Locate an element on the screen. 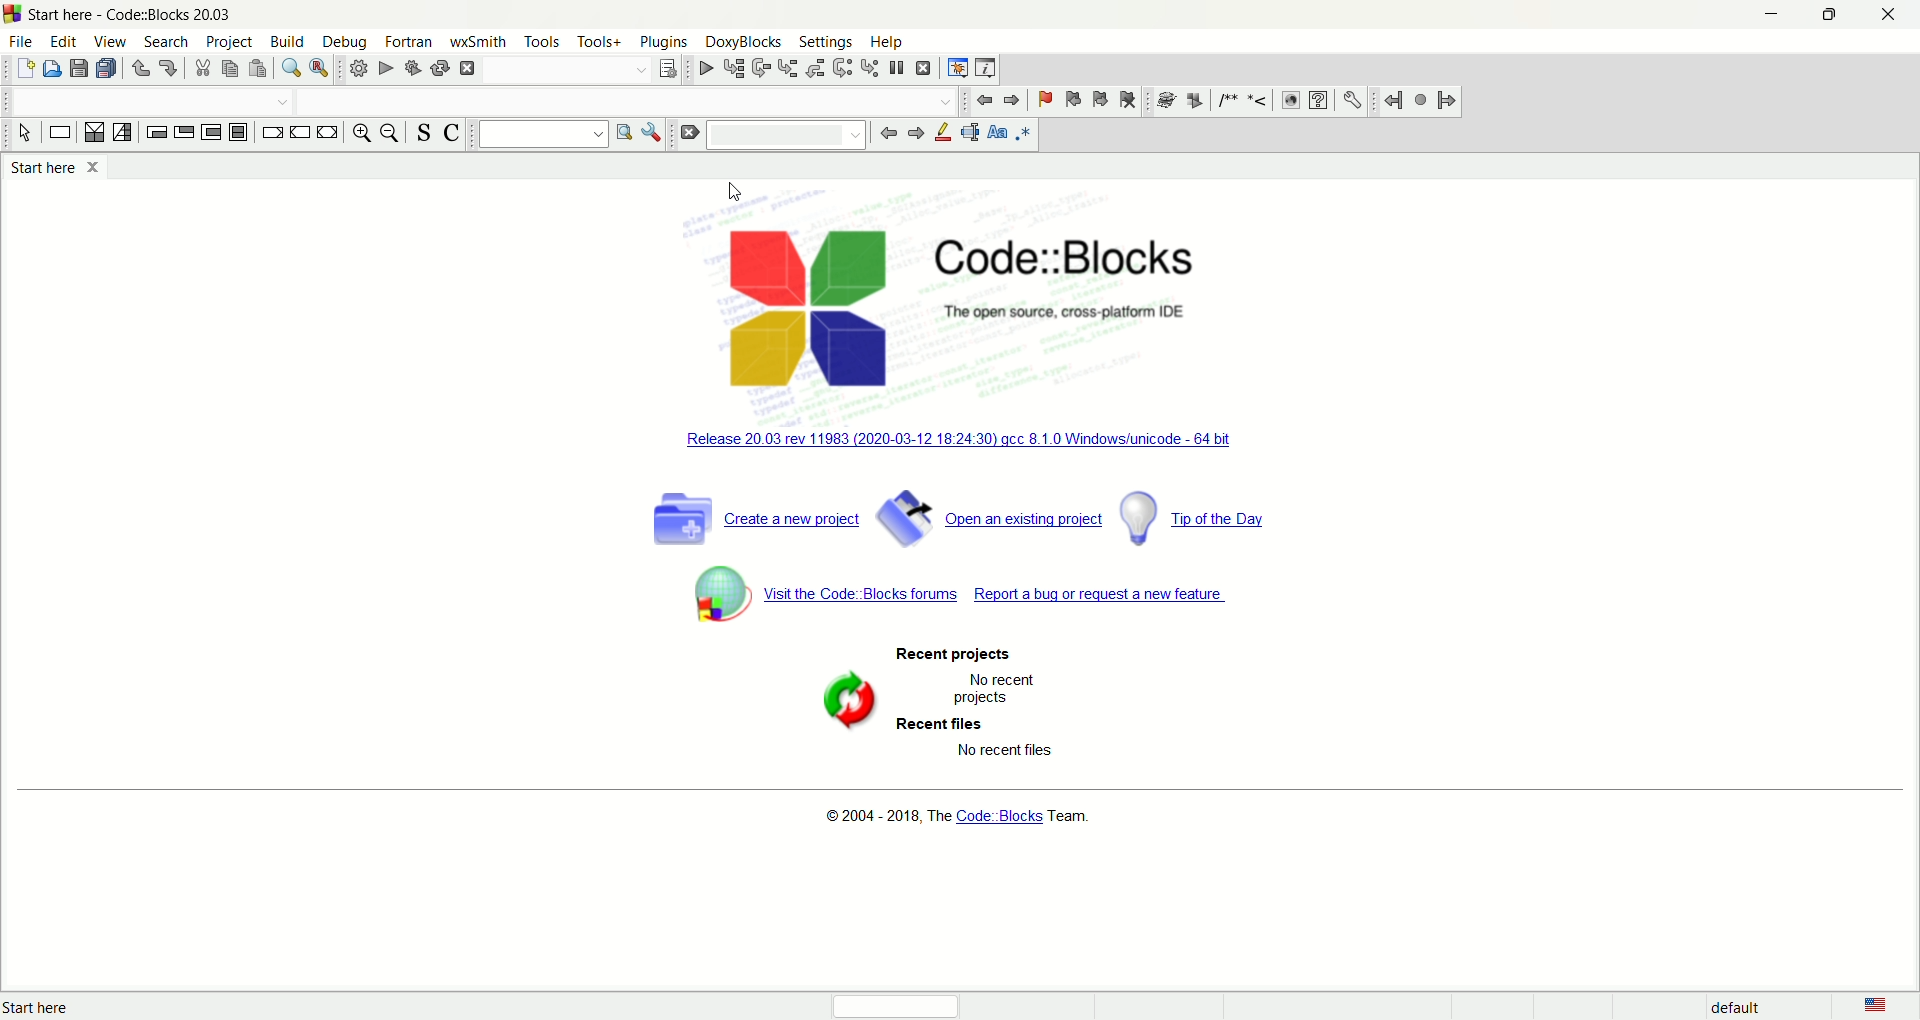 This screenshot has width=1920, height=1020. debug is located at coordinates (346, 41).